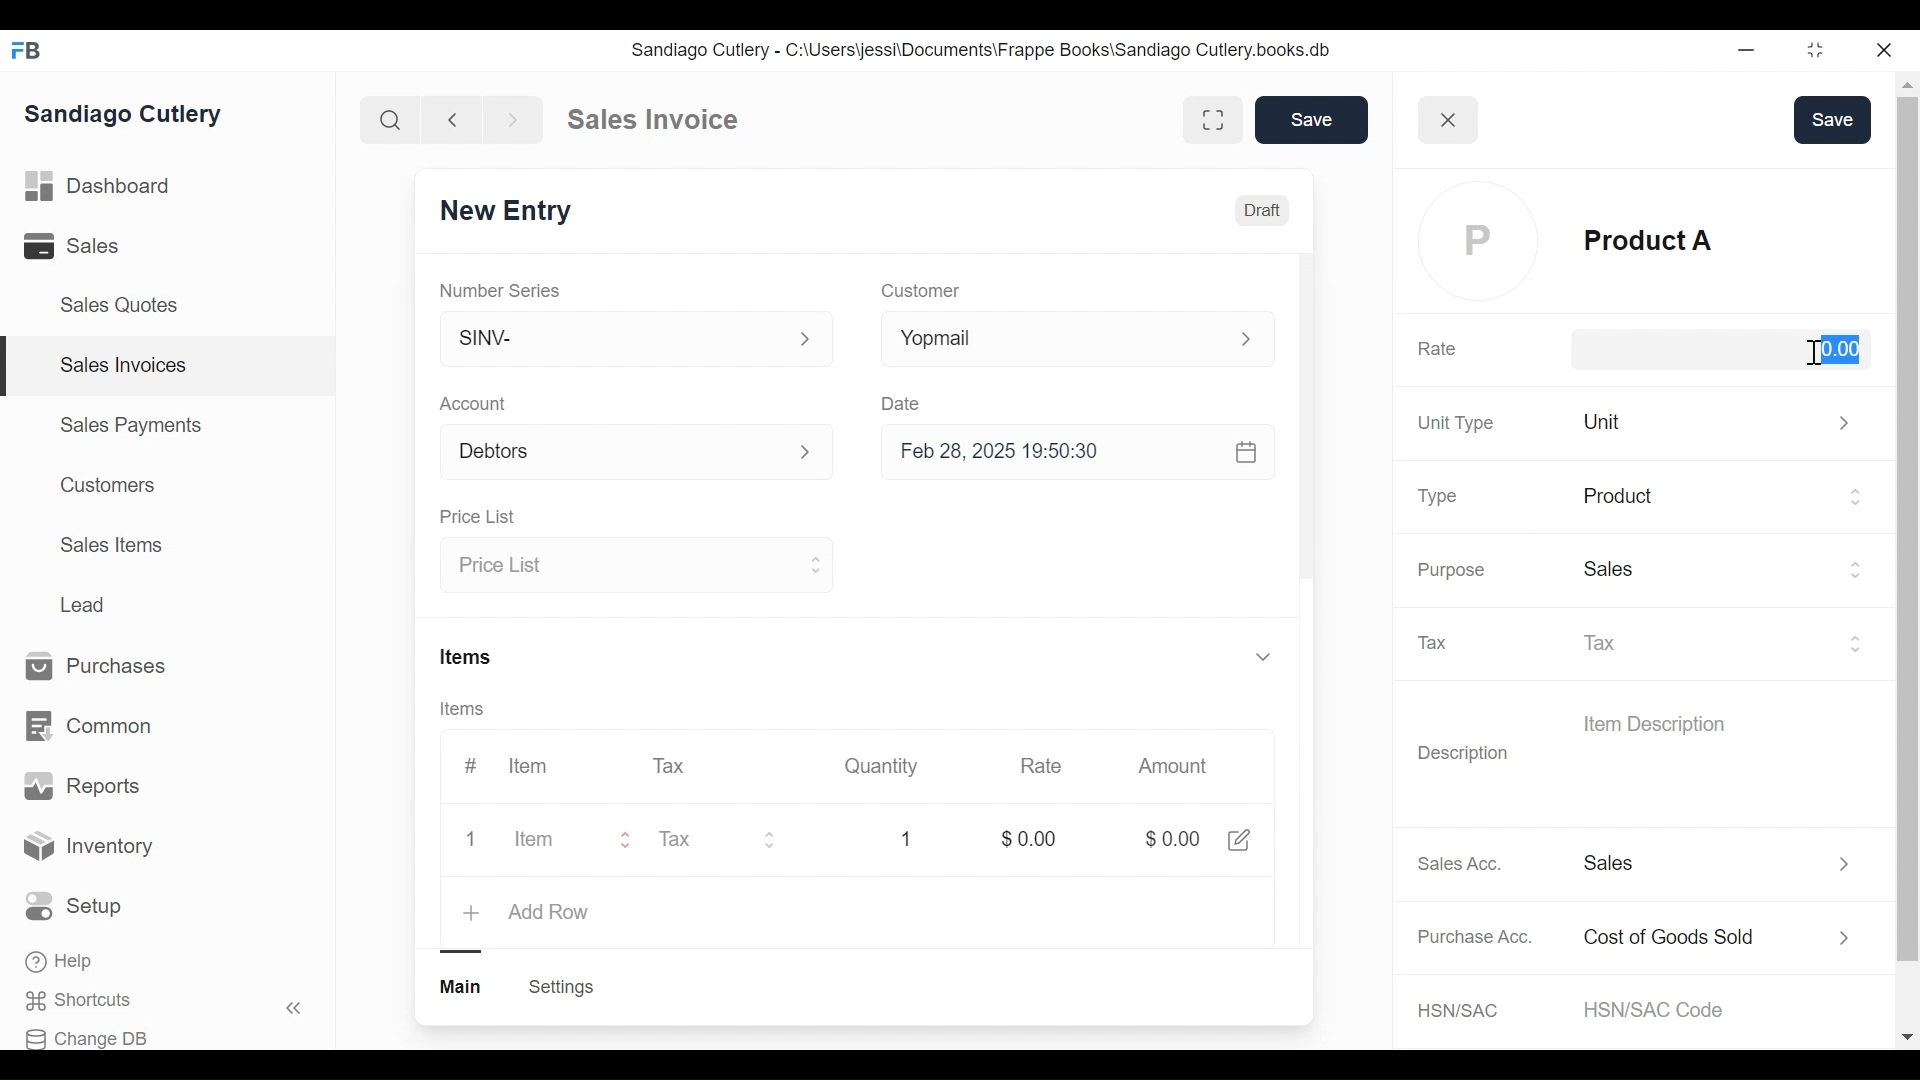  What do you see at coordinates (638, 451) in the screenshot?
I see `Account p` at bounding box center [638, 451].